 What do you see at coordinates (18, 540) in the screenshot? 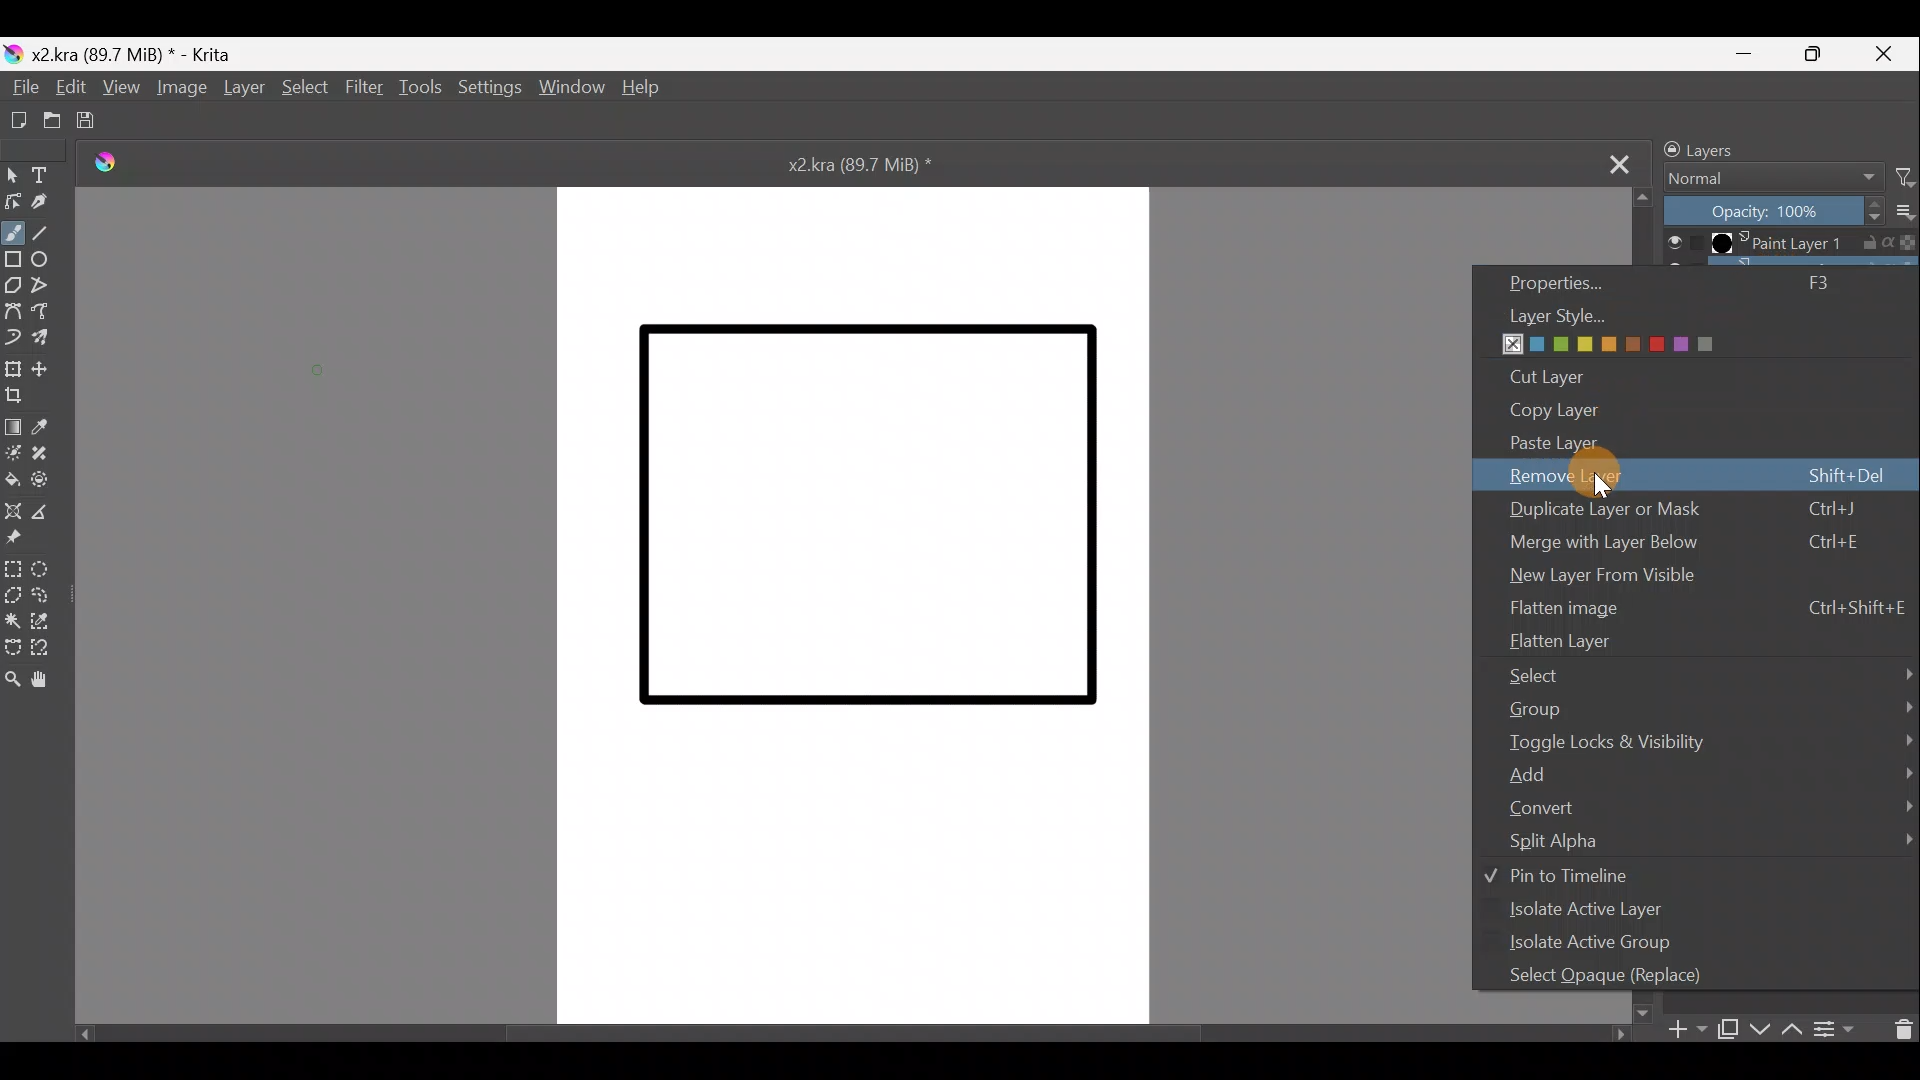
I see `Reference images tool` at bounding box center [18, 540].